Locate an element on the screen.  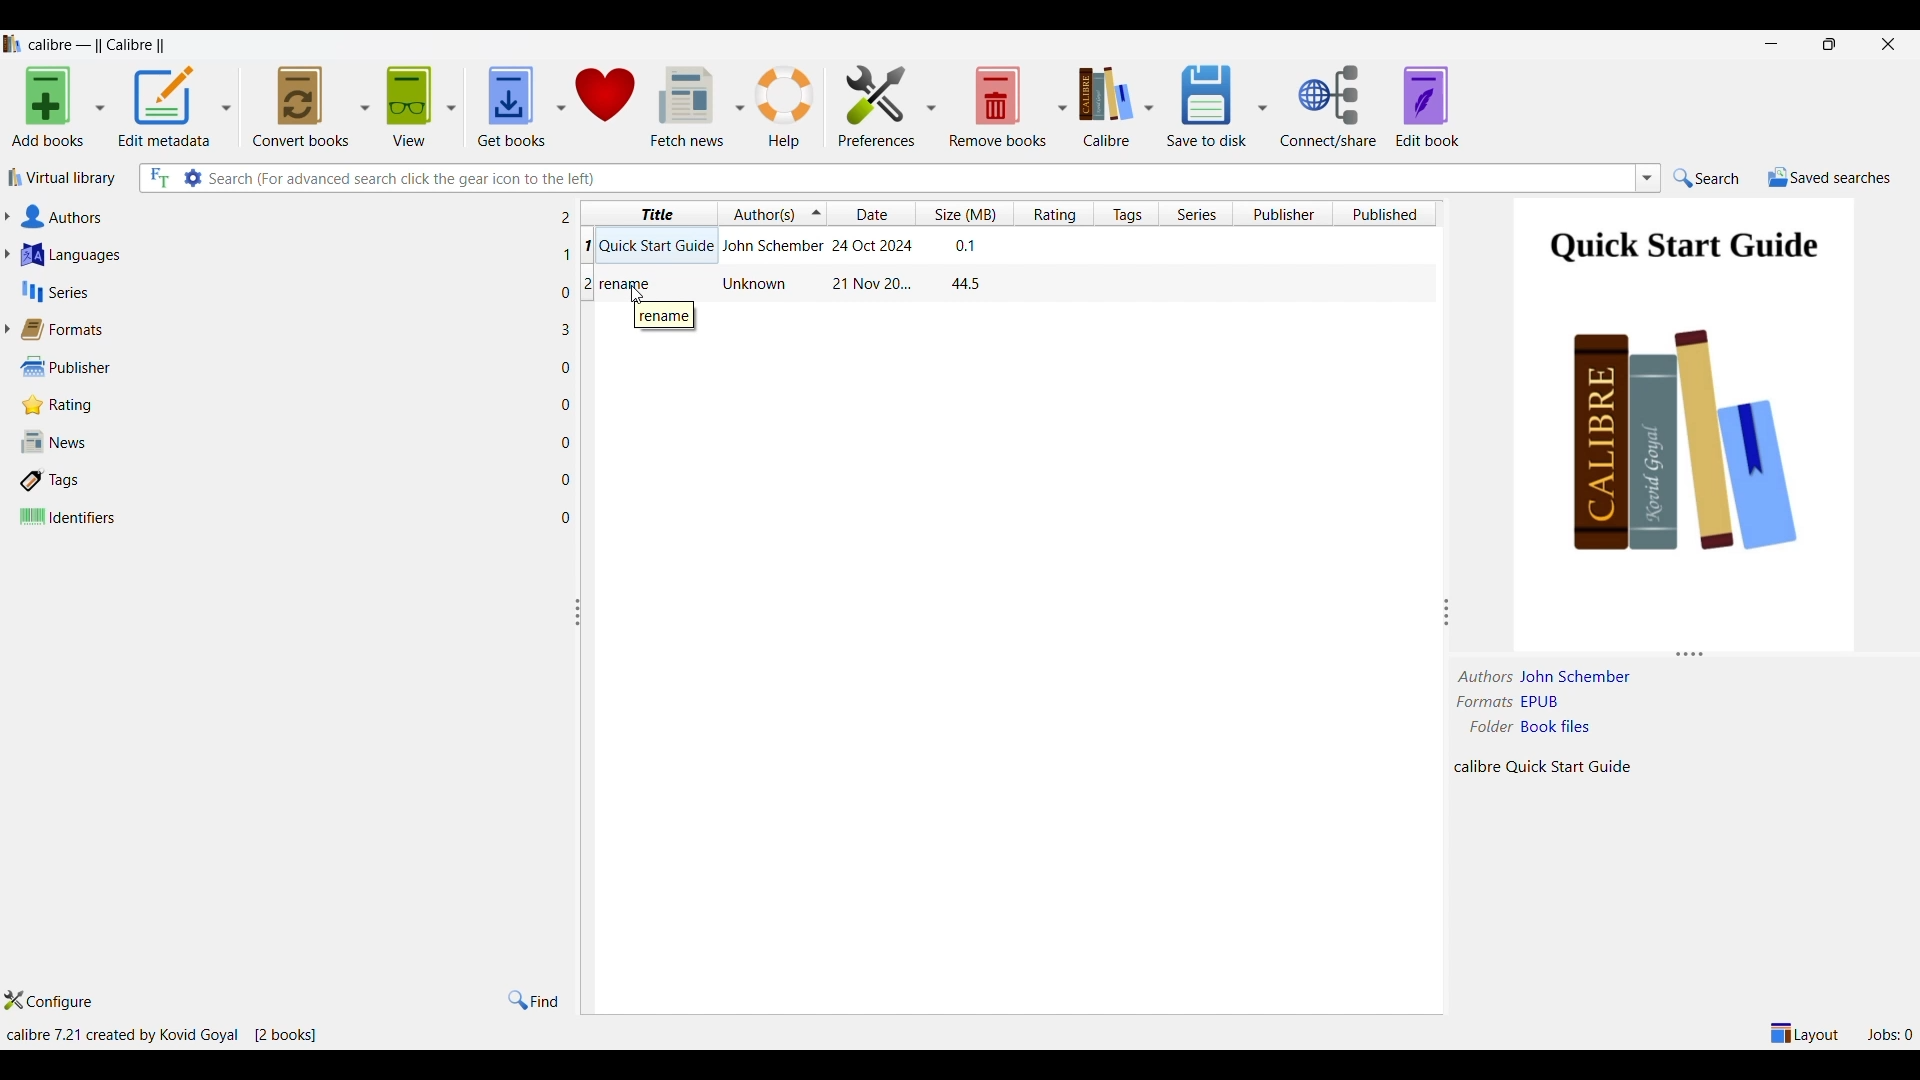
Get books is located at coordinates (511, 107).